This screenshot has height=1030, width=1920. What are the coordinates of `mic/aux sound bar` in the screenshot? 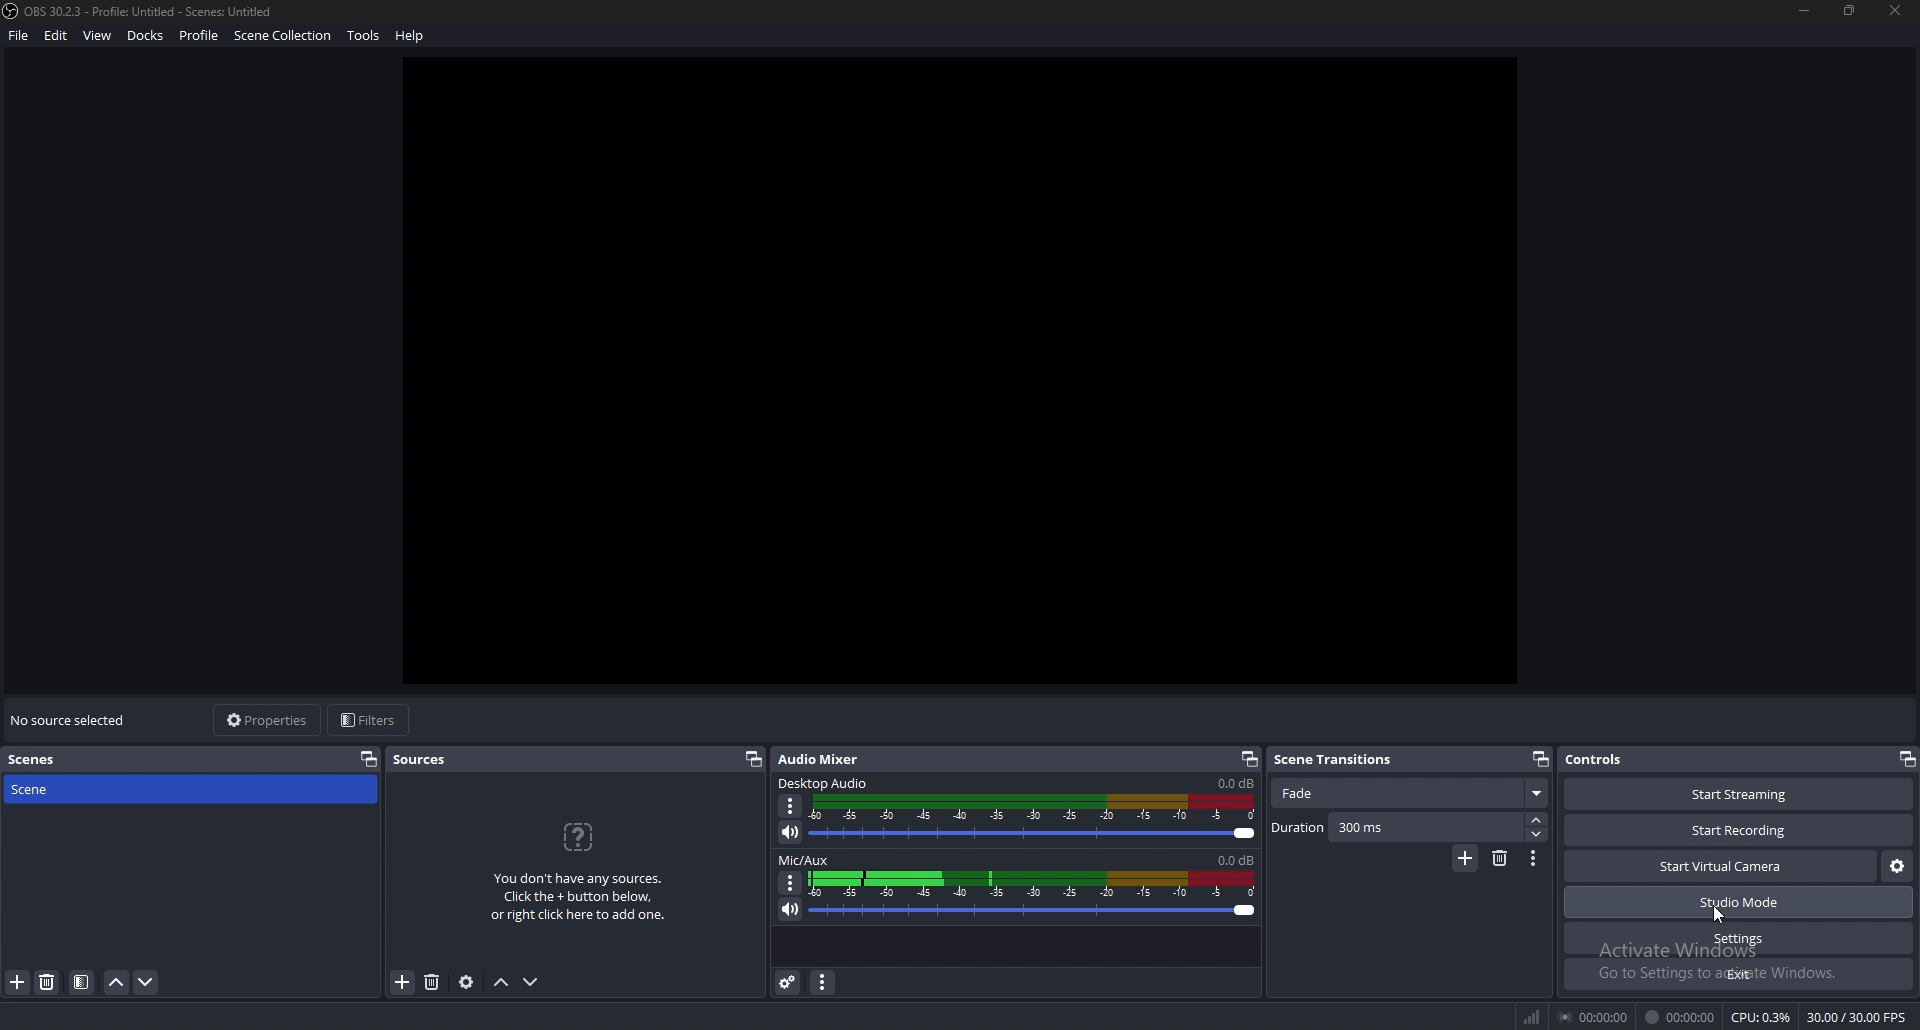 It's located at (1034, 897).